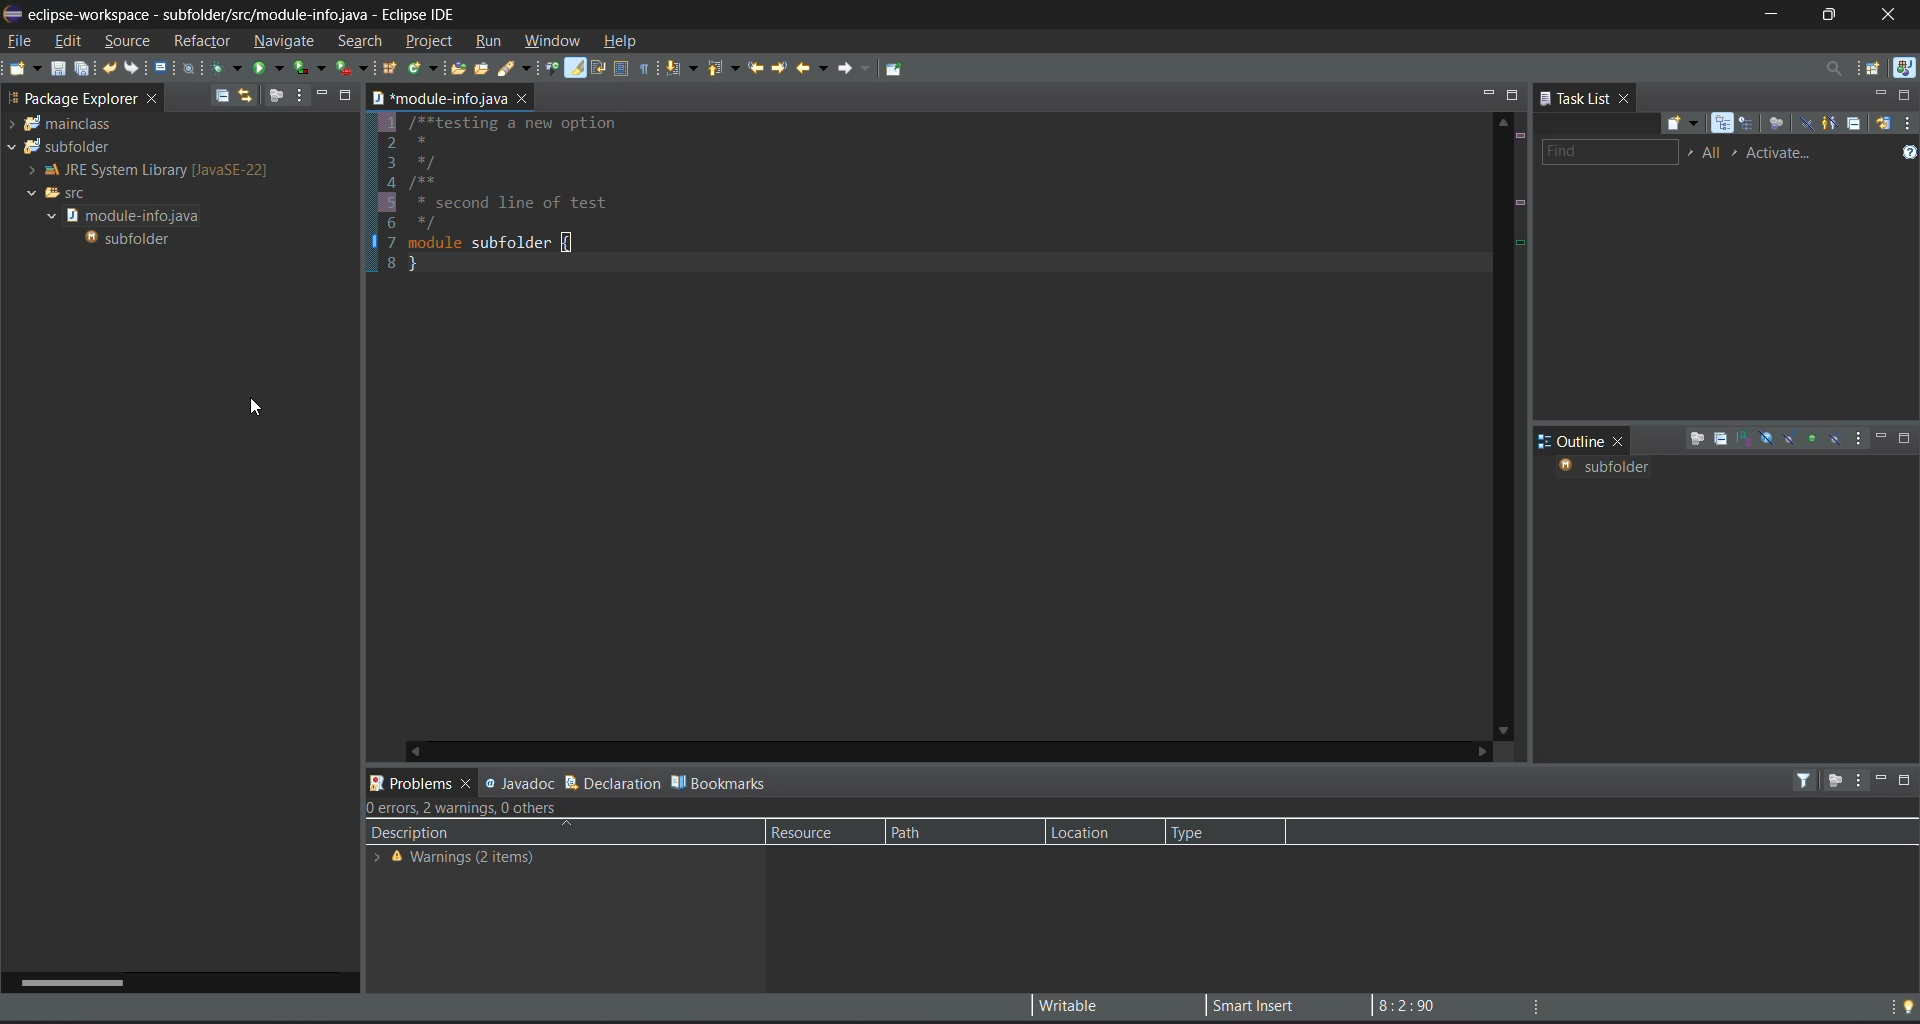  Describe the element at coordinates (1860, 440) in the screenshot. I see `view menu` at that location.